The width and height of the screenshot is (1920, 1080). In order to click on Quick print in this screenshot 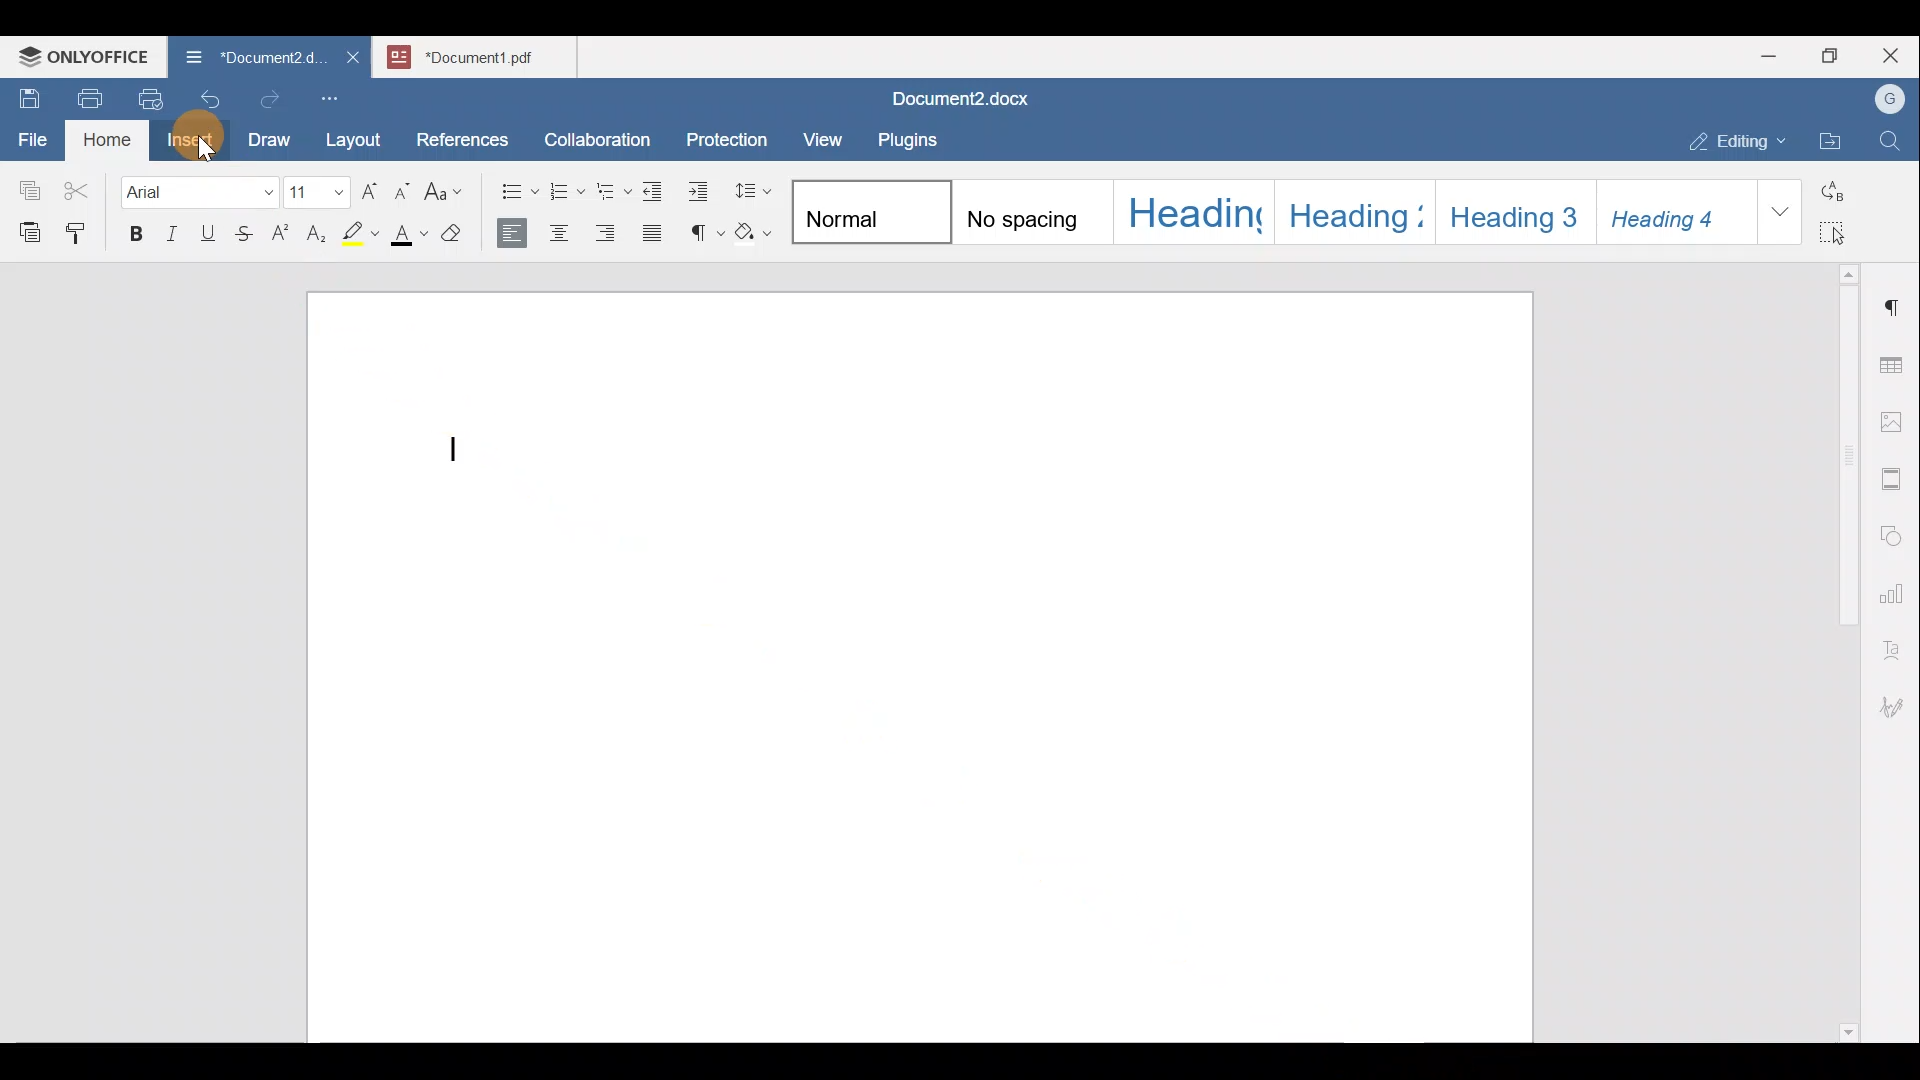, I will do `click(142, 96)`.